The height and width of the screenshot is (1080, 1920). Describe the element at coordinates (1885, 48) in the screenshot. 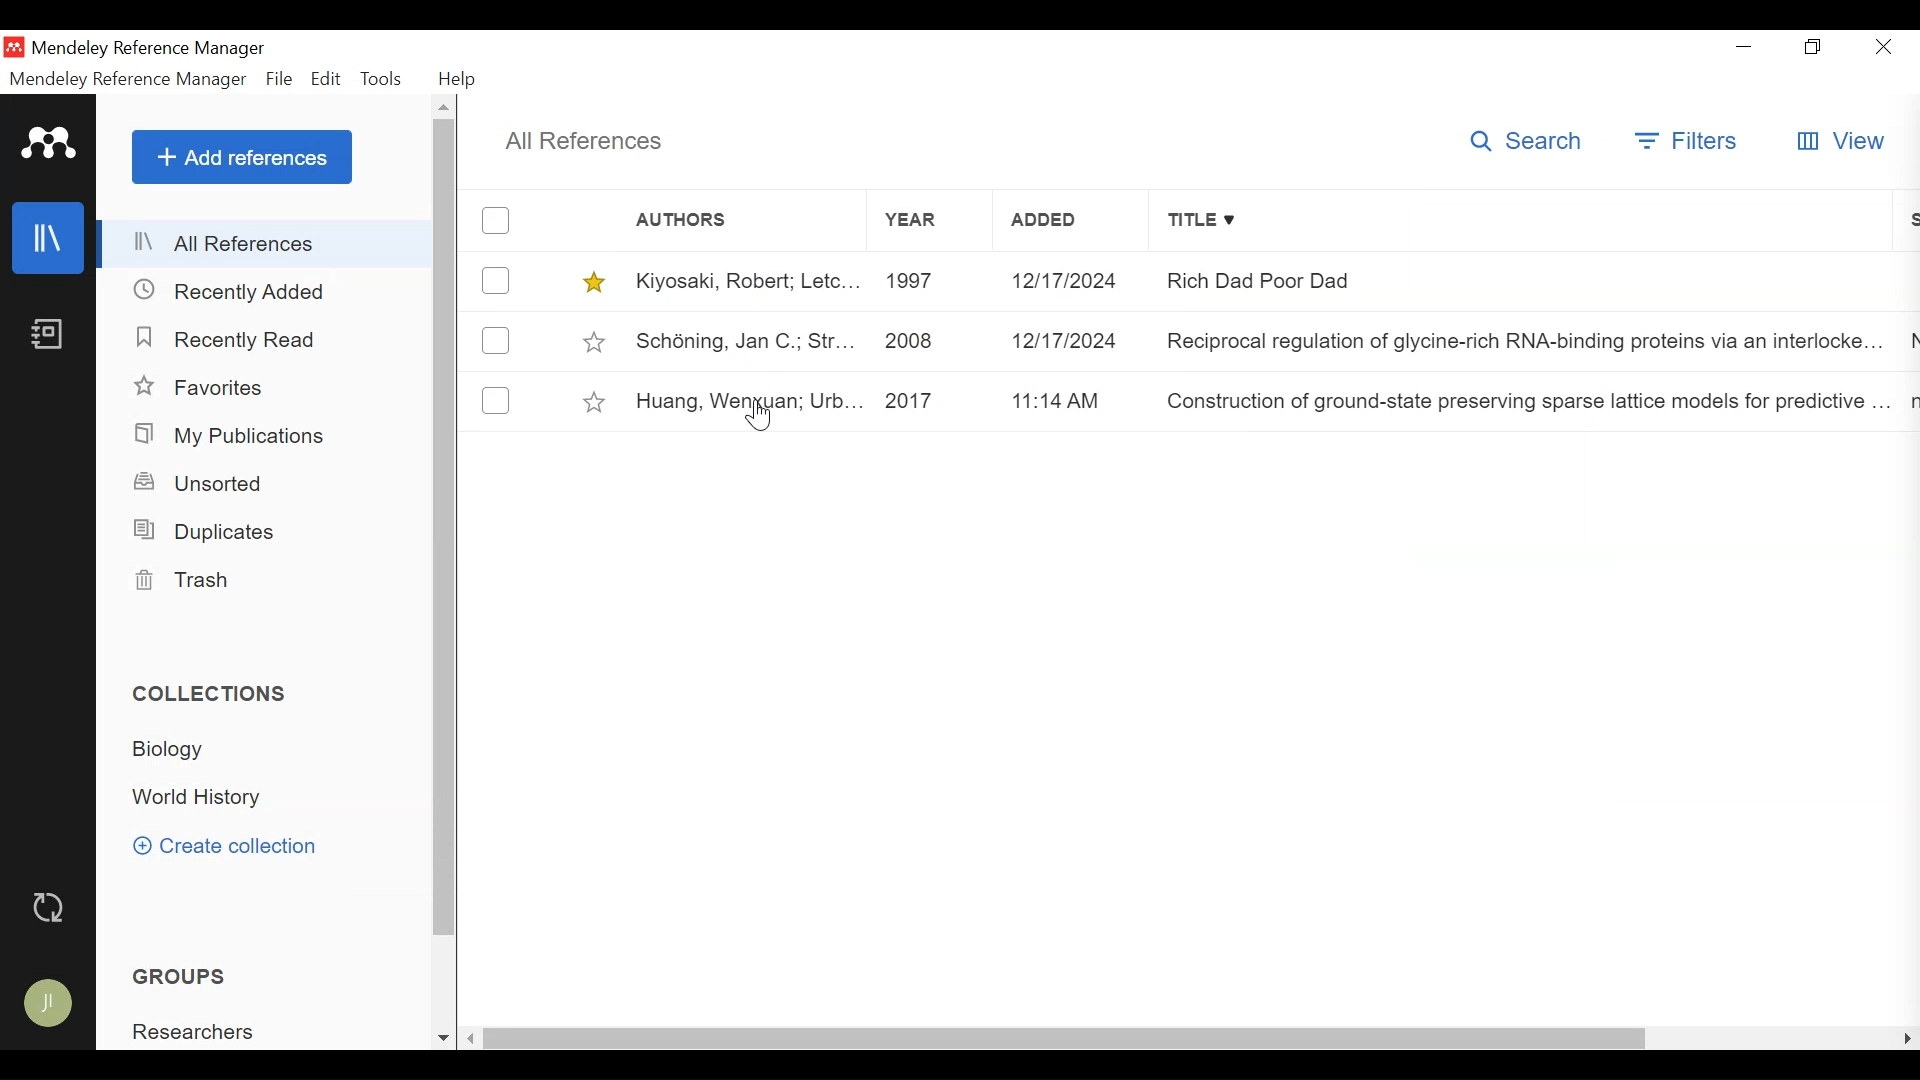

I see `Close` at that location.